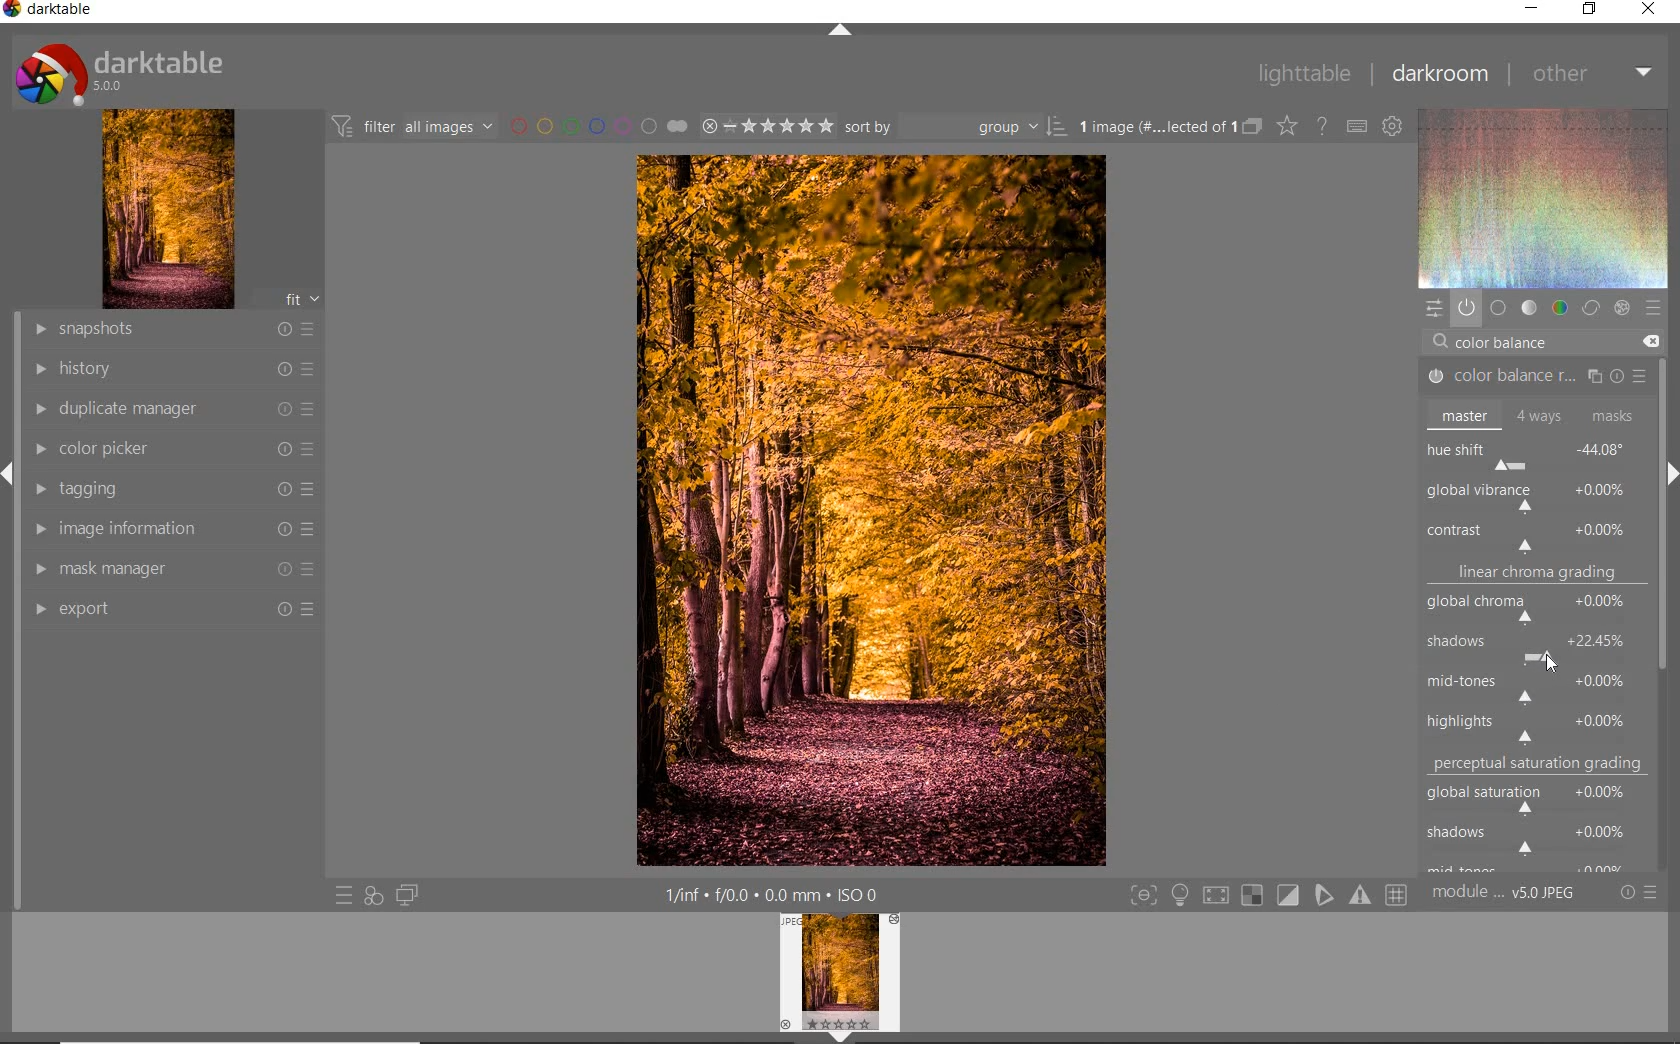 The image size is (1680, 1044). What do you see at coordinates (175, 569) in the screenshot?
I see `mask manager` at bounding box center [175, 569].